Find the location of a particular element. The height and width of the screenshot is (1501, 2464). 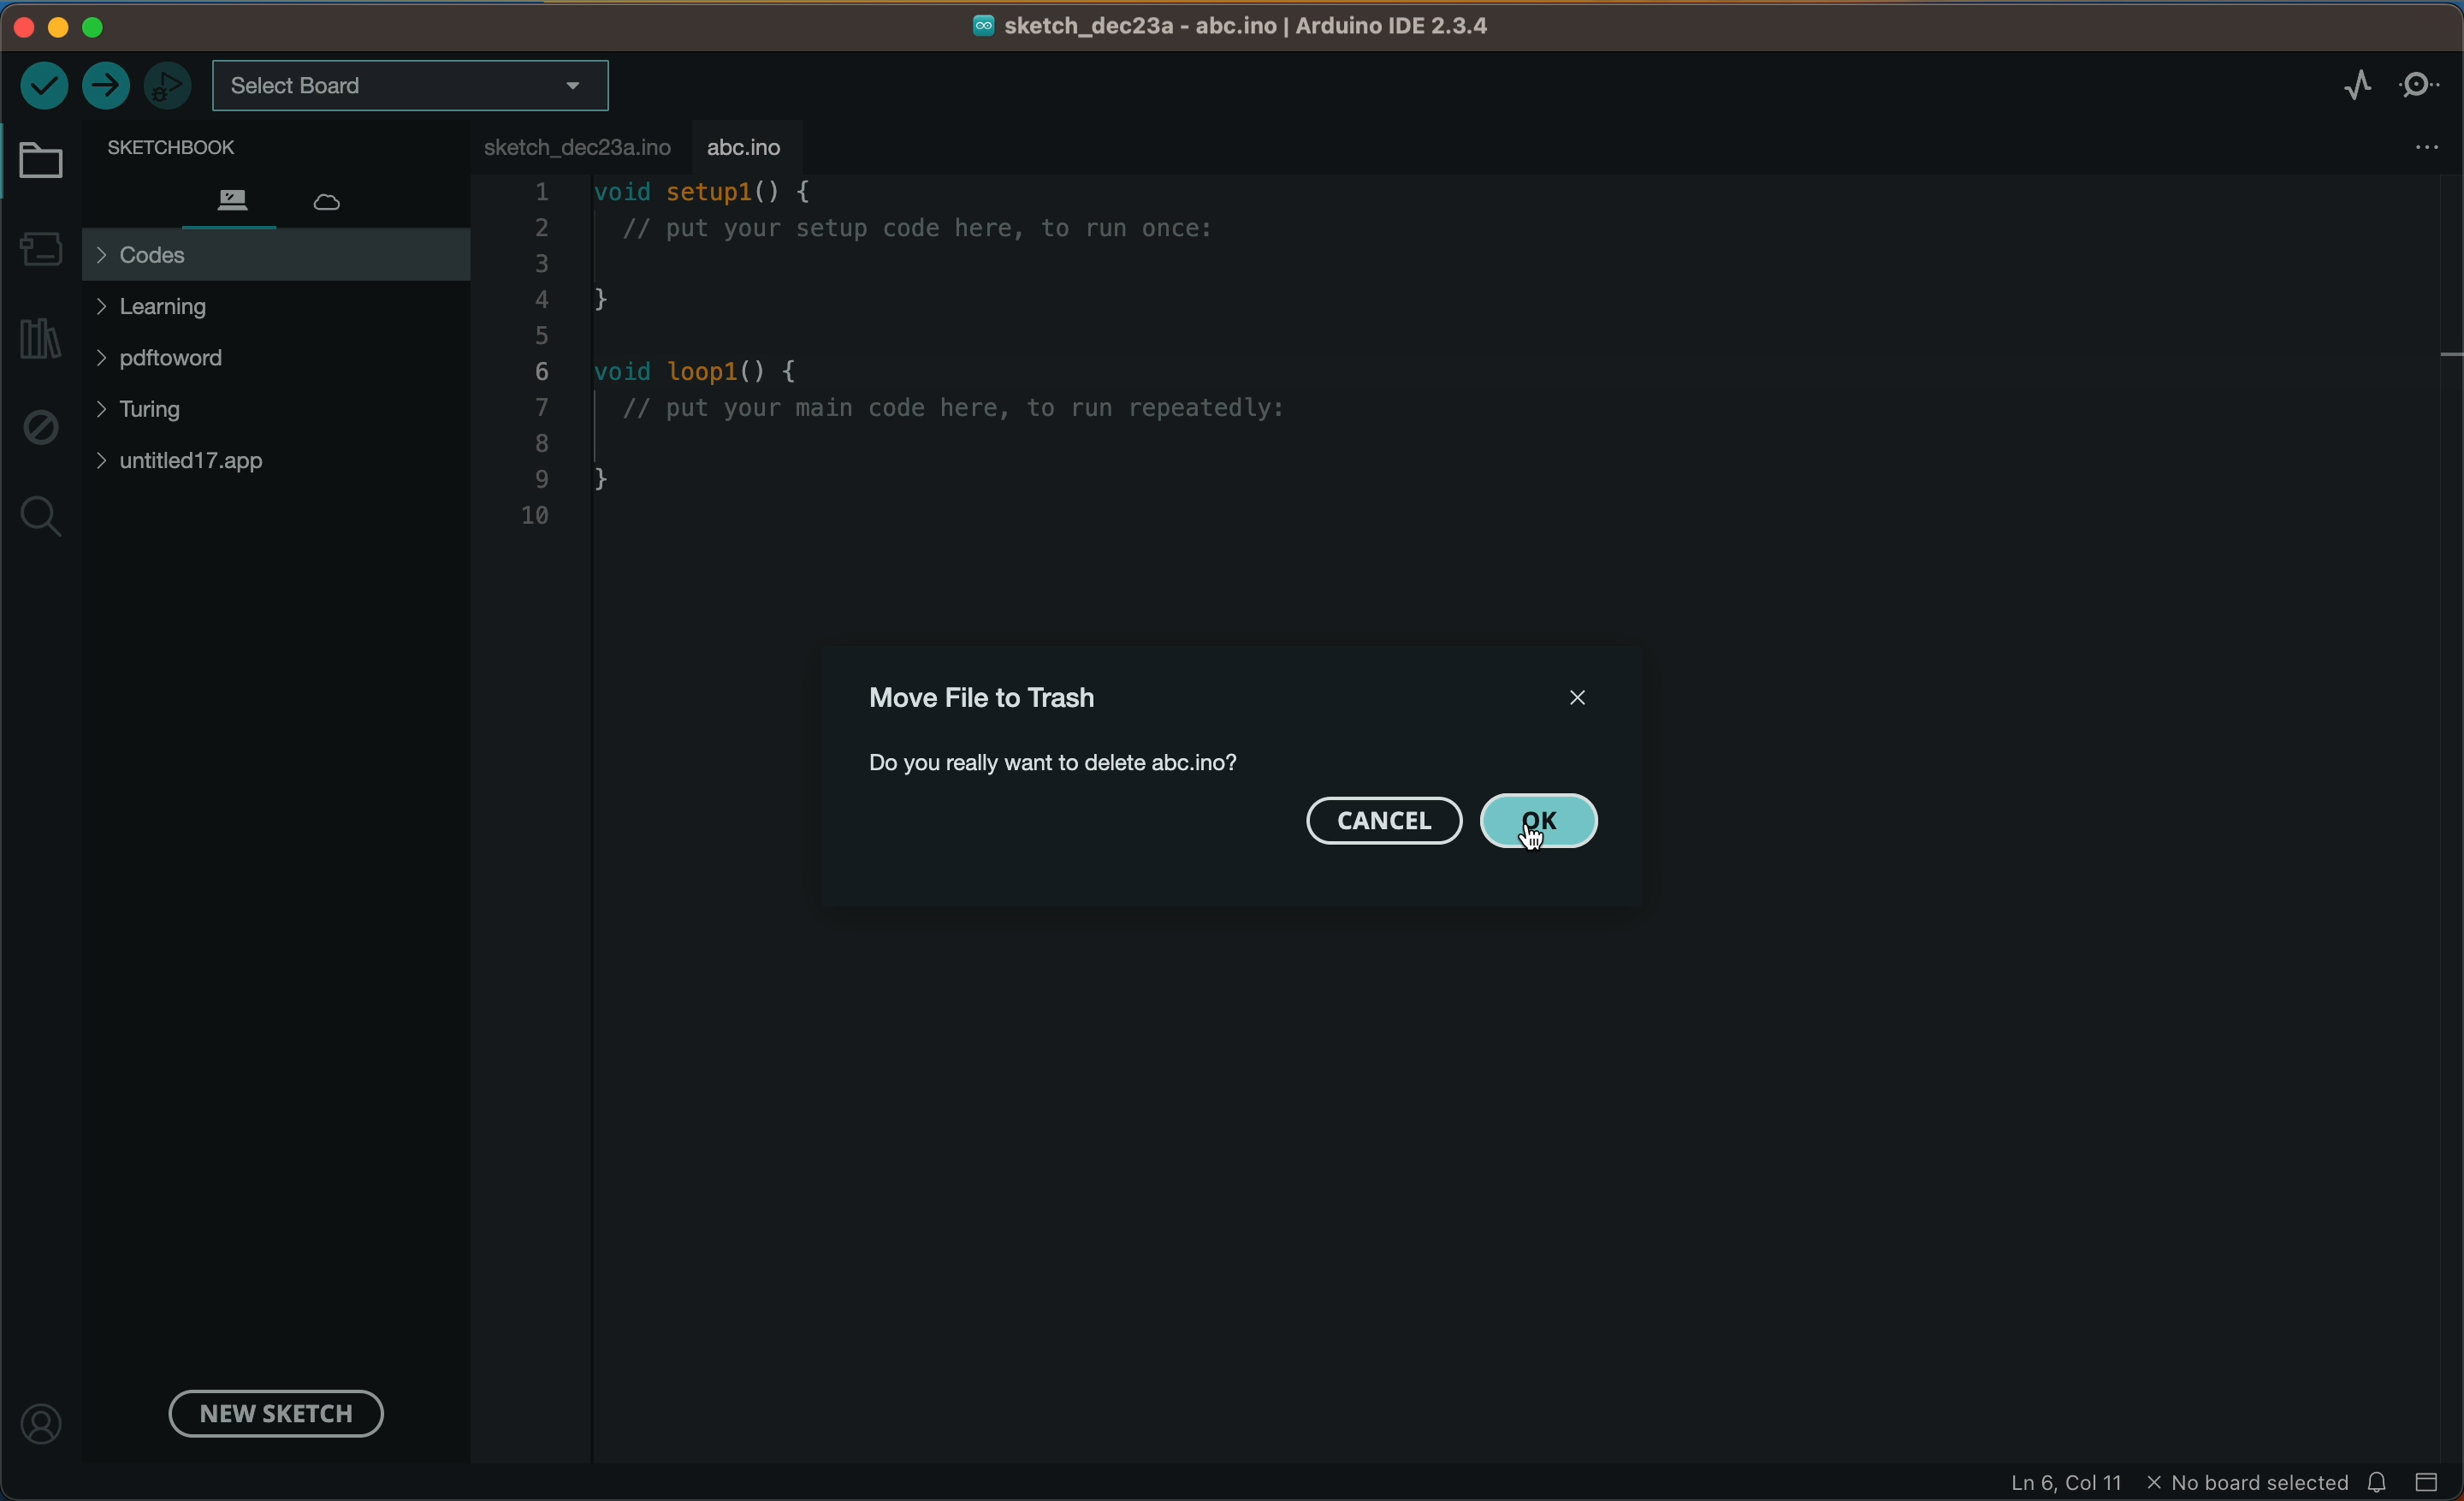

serial plotter is located at coordinates (2354, 81).